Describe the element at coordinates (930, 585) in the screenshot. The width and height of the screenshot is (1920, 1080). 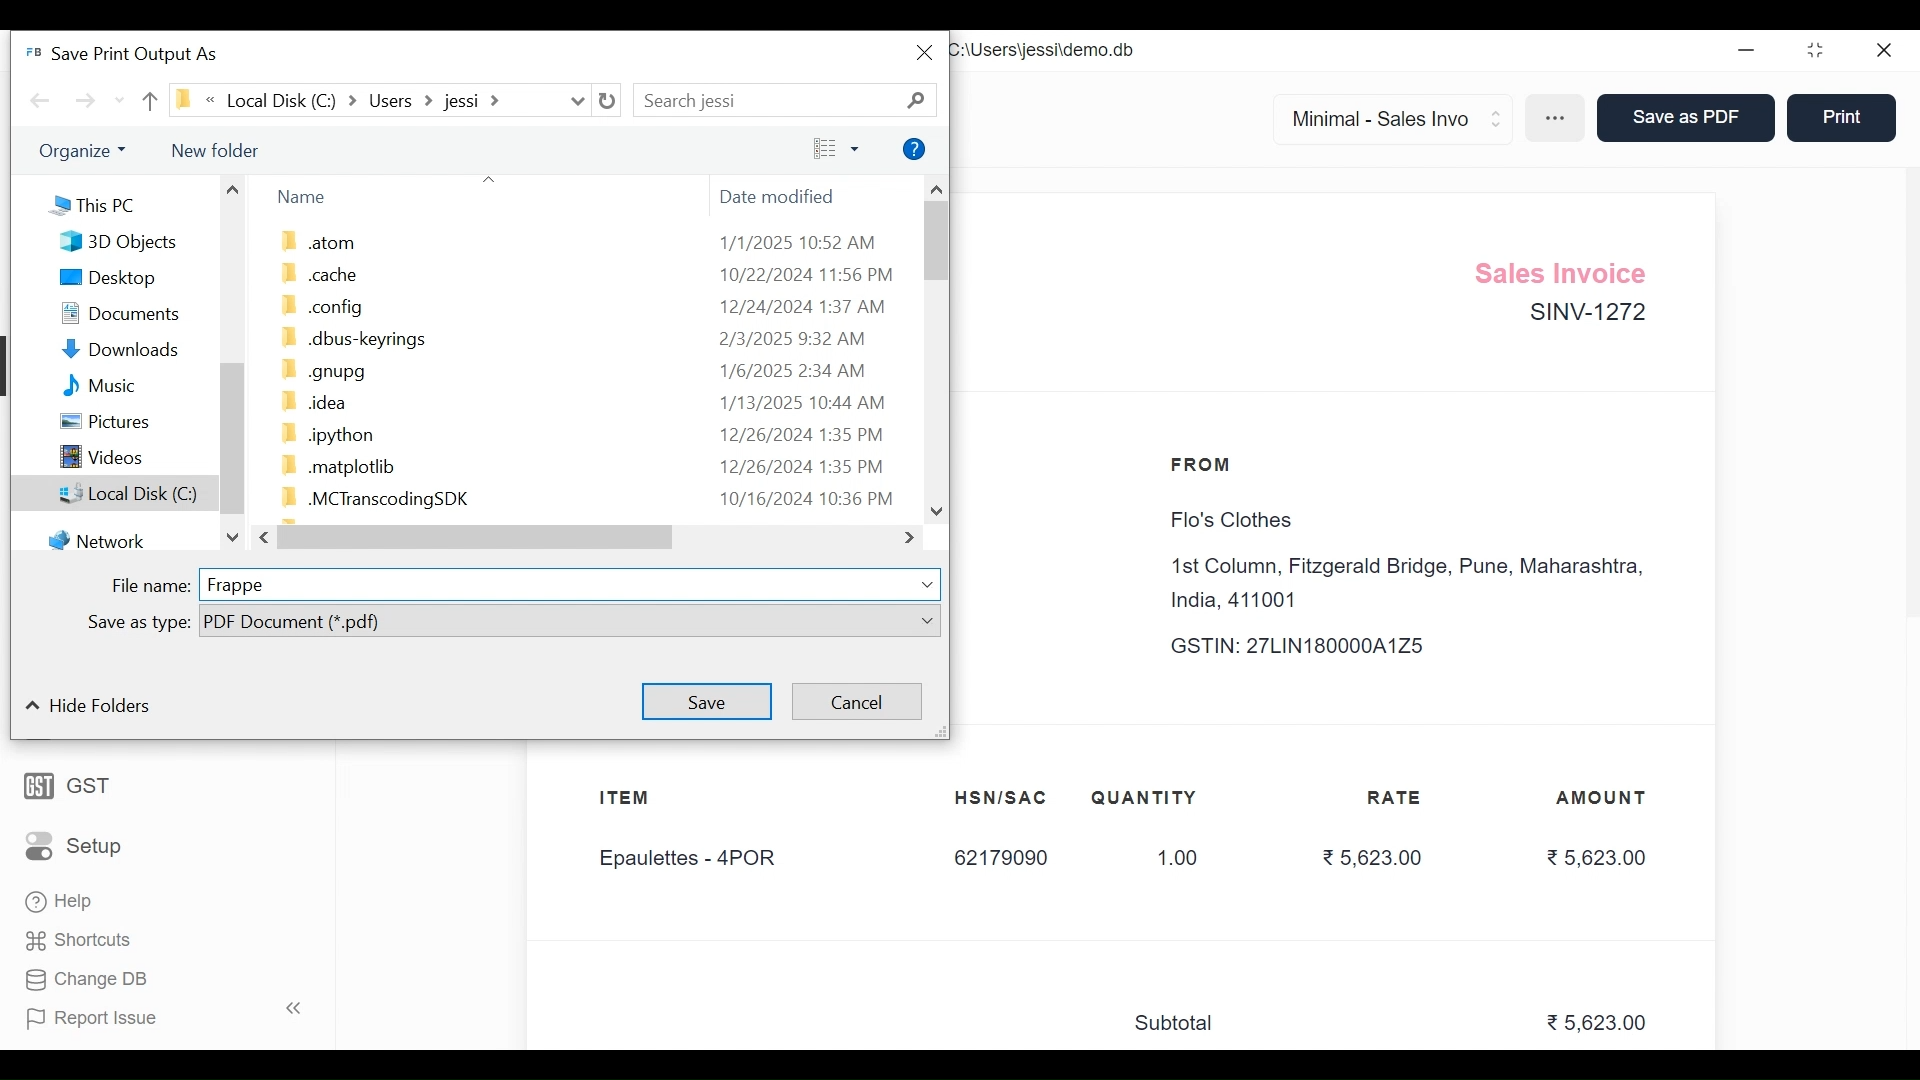
I see `Expand` at that location.